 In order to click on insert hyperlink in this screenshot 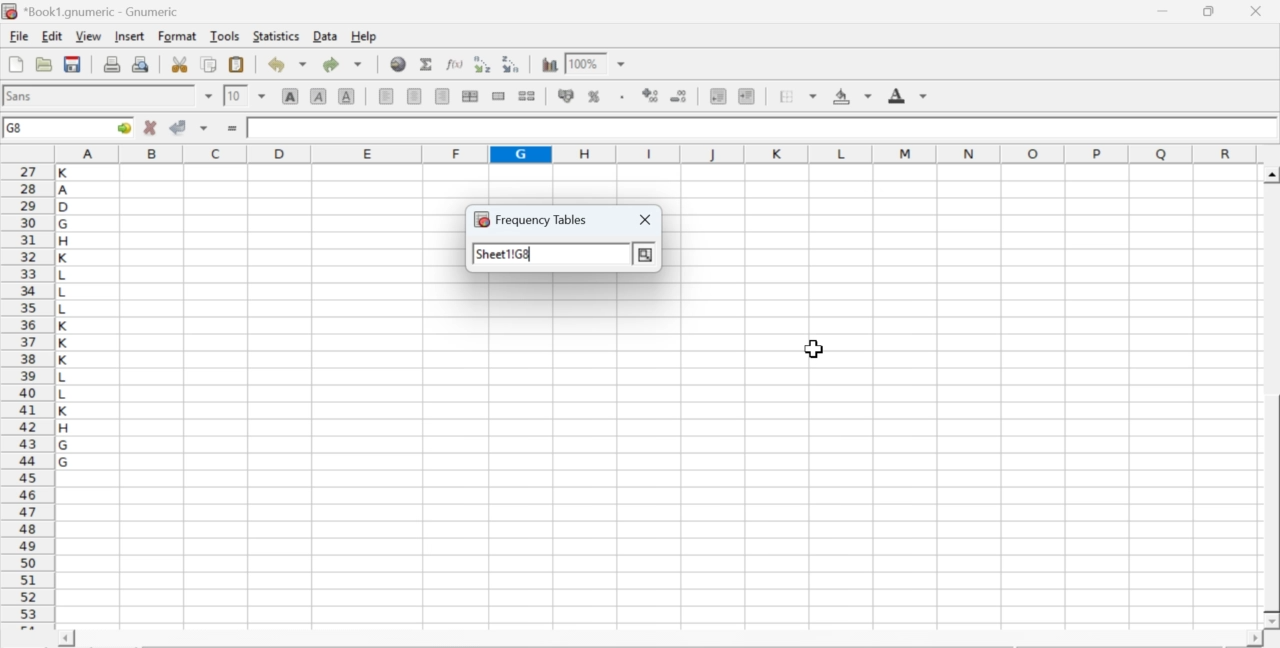, I will do `click(399, 64)`.